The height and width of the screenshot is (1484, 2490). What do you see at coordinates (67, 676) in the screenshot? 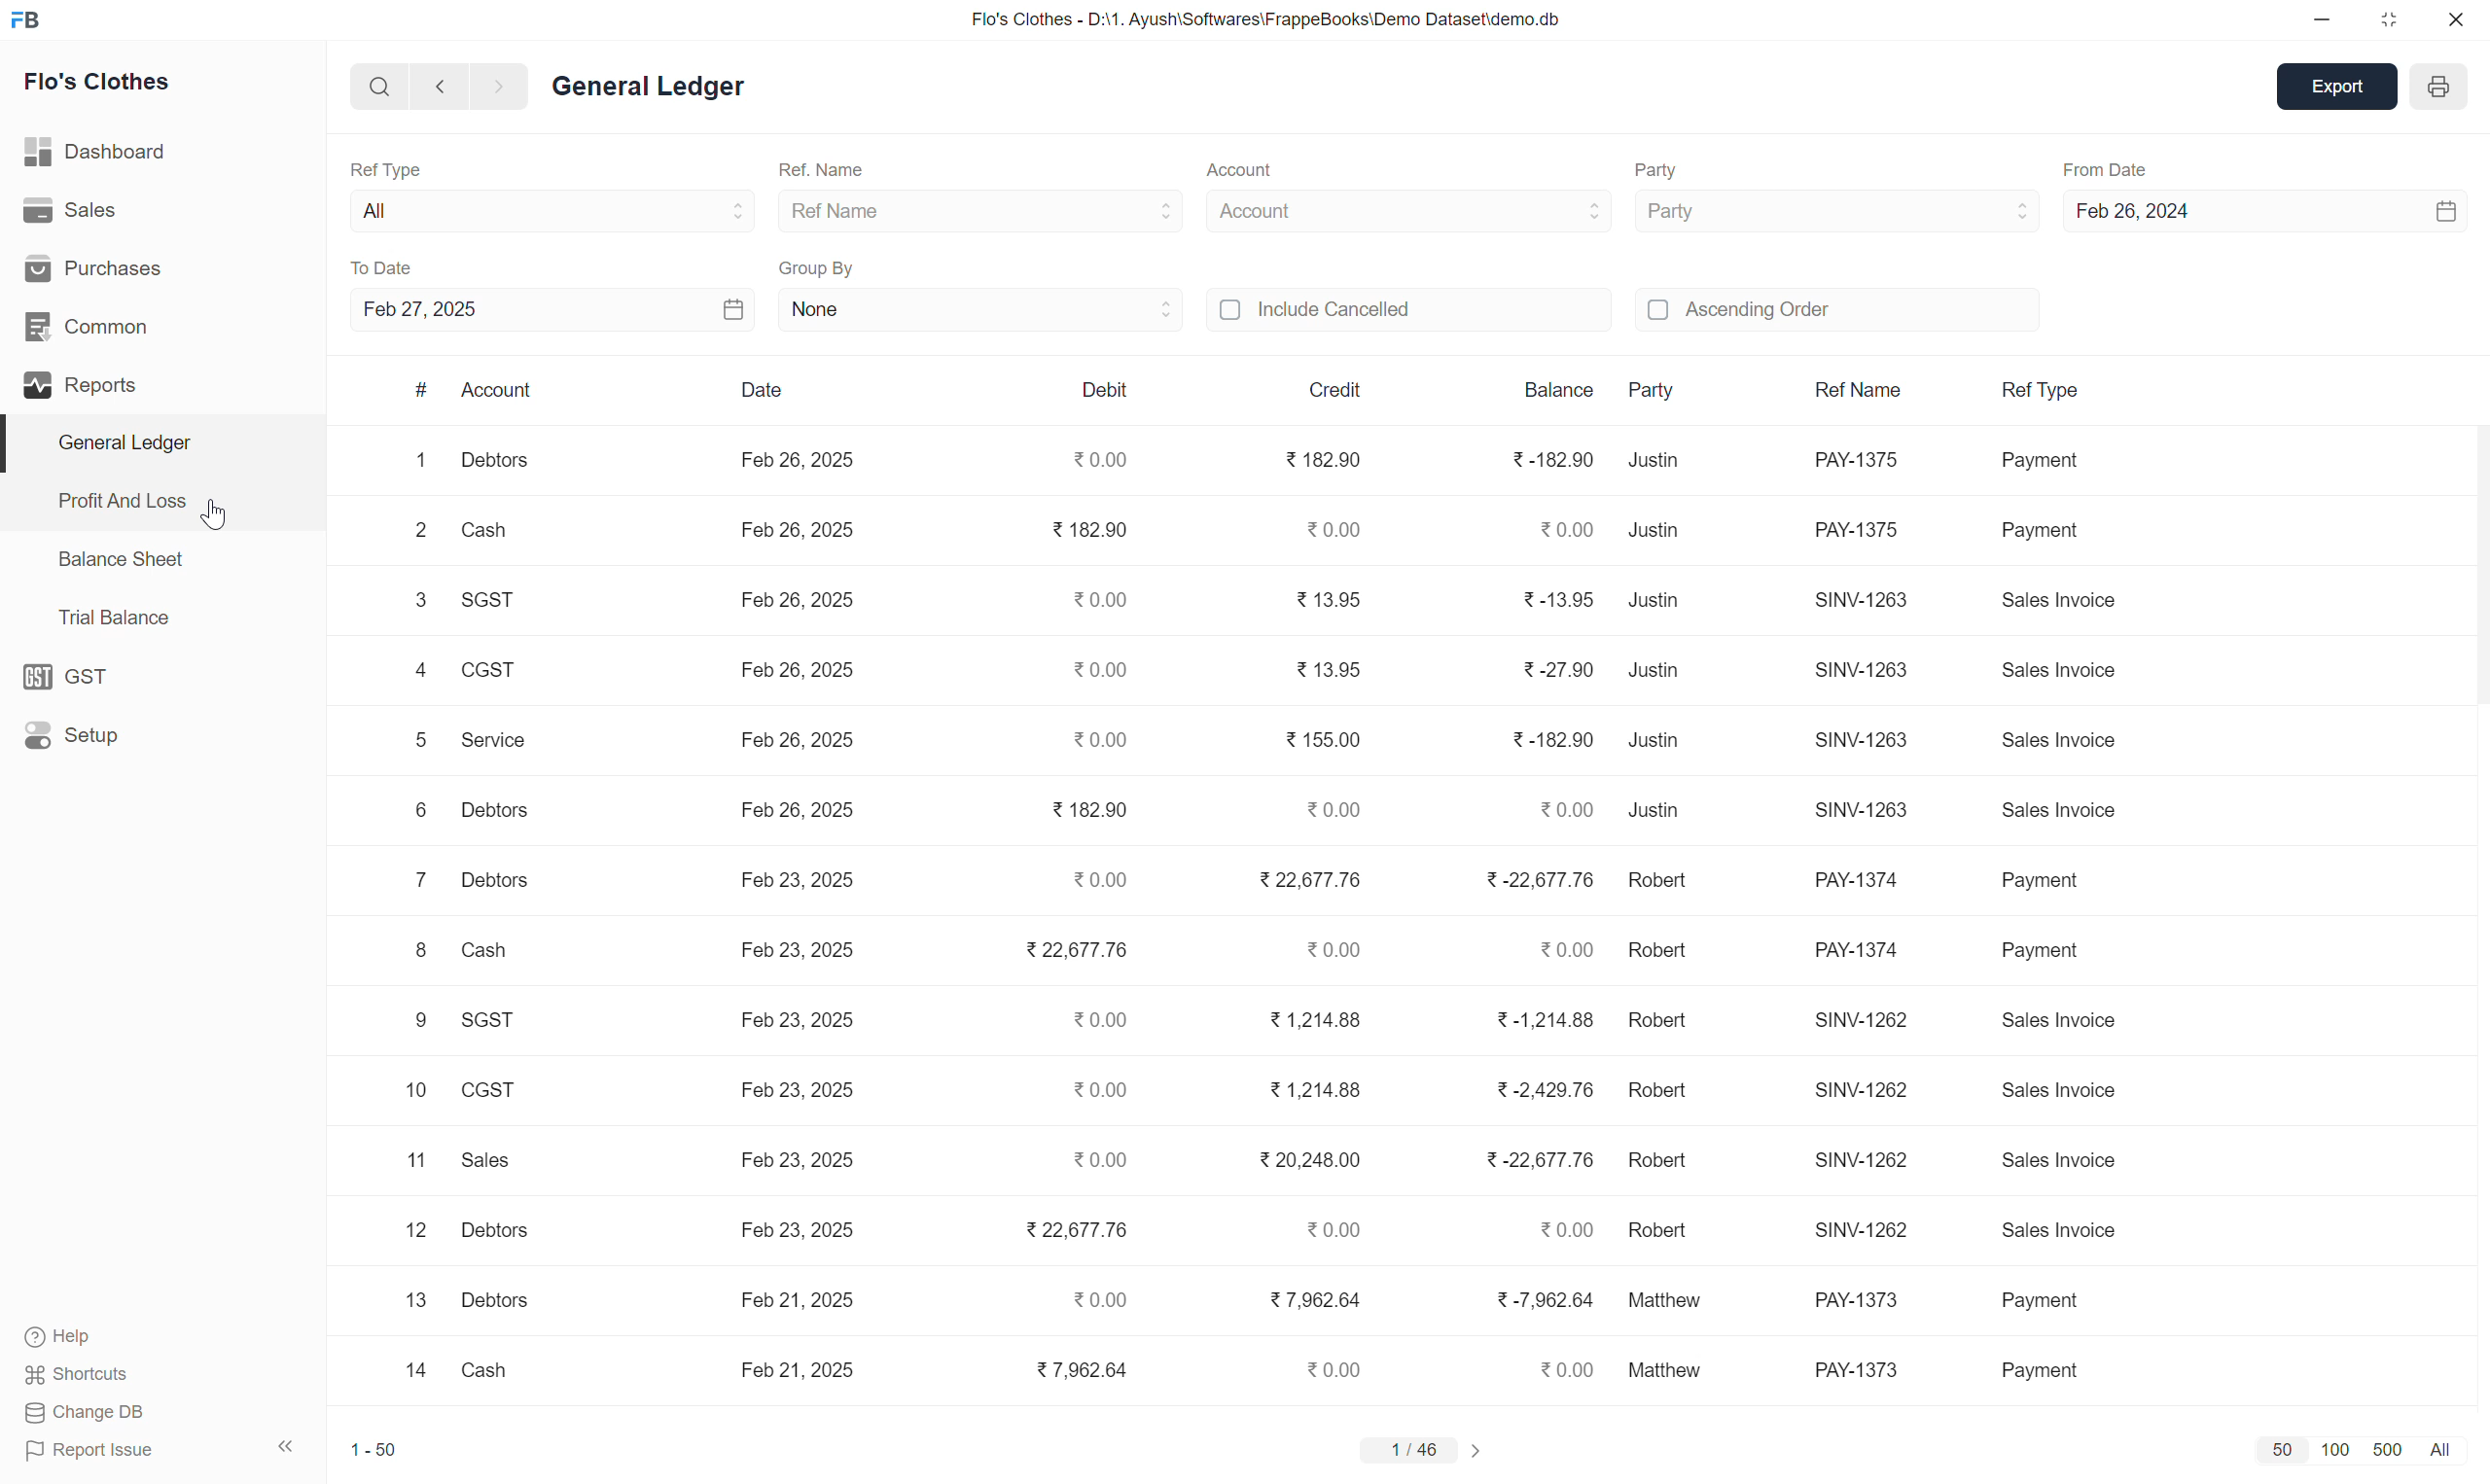
I see `setup` at bounding box center [67, 676].